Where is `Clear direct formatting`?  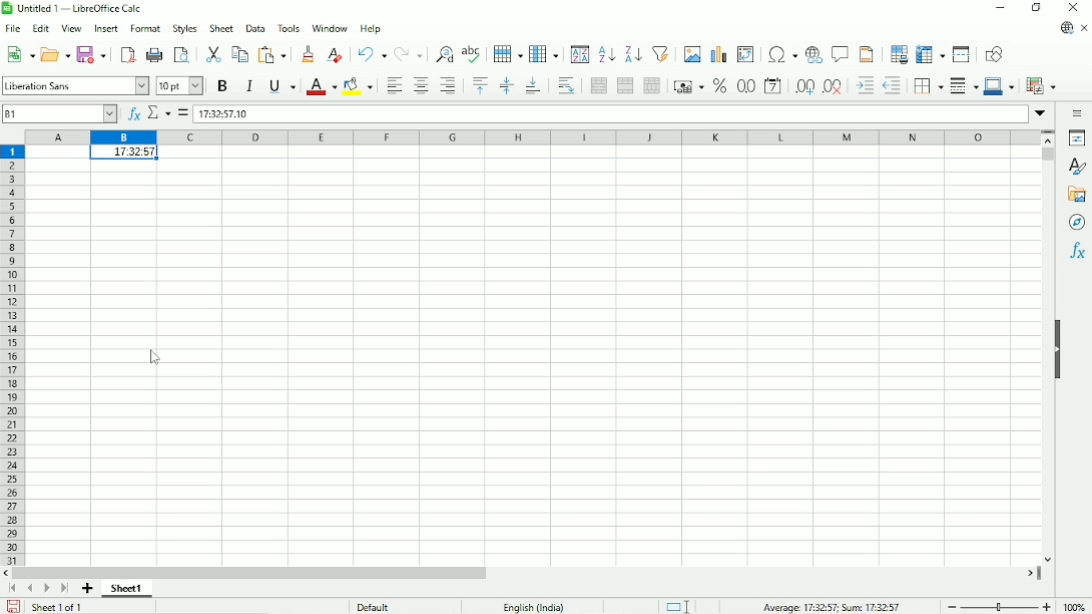
Clear direct formatting is located at coordinates (336, 54).